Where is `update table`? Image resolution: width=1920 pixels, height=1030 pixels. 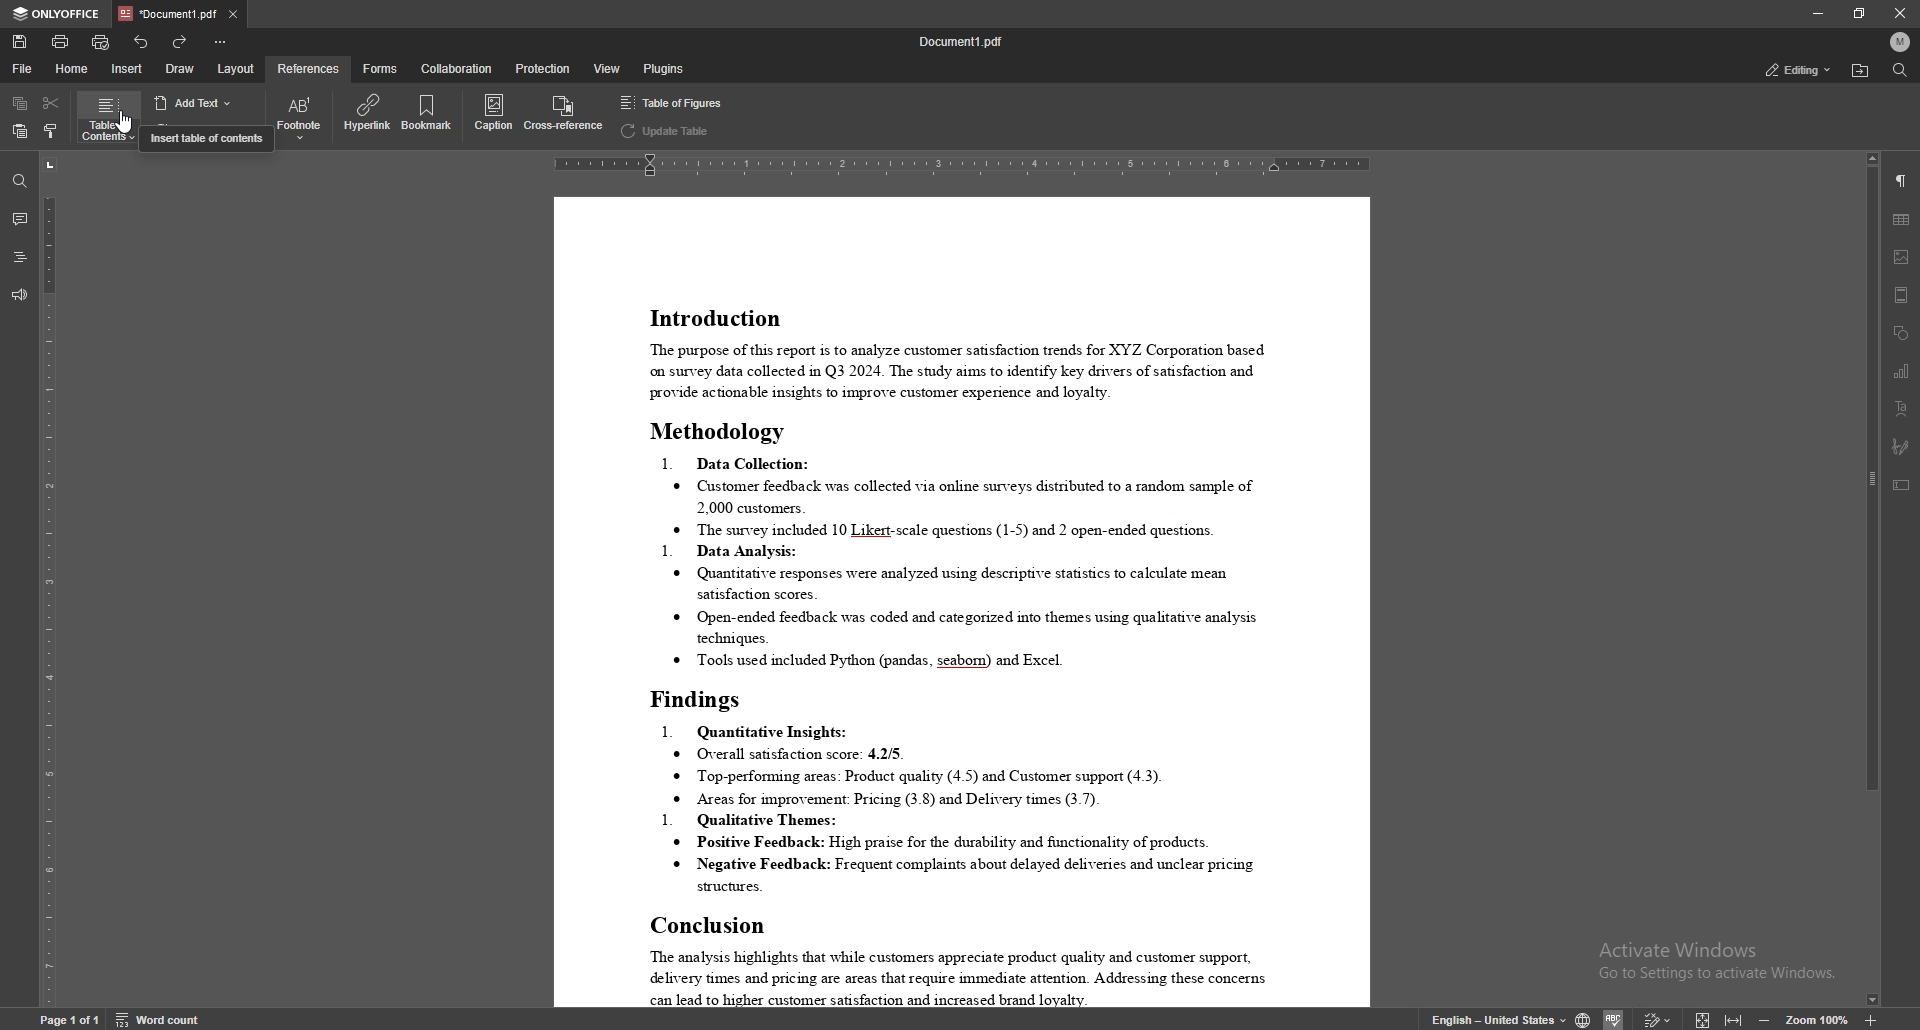 update table is located at coordinates (204, 131).